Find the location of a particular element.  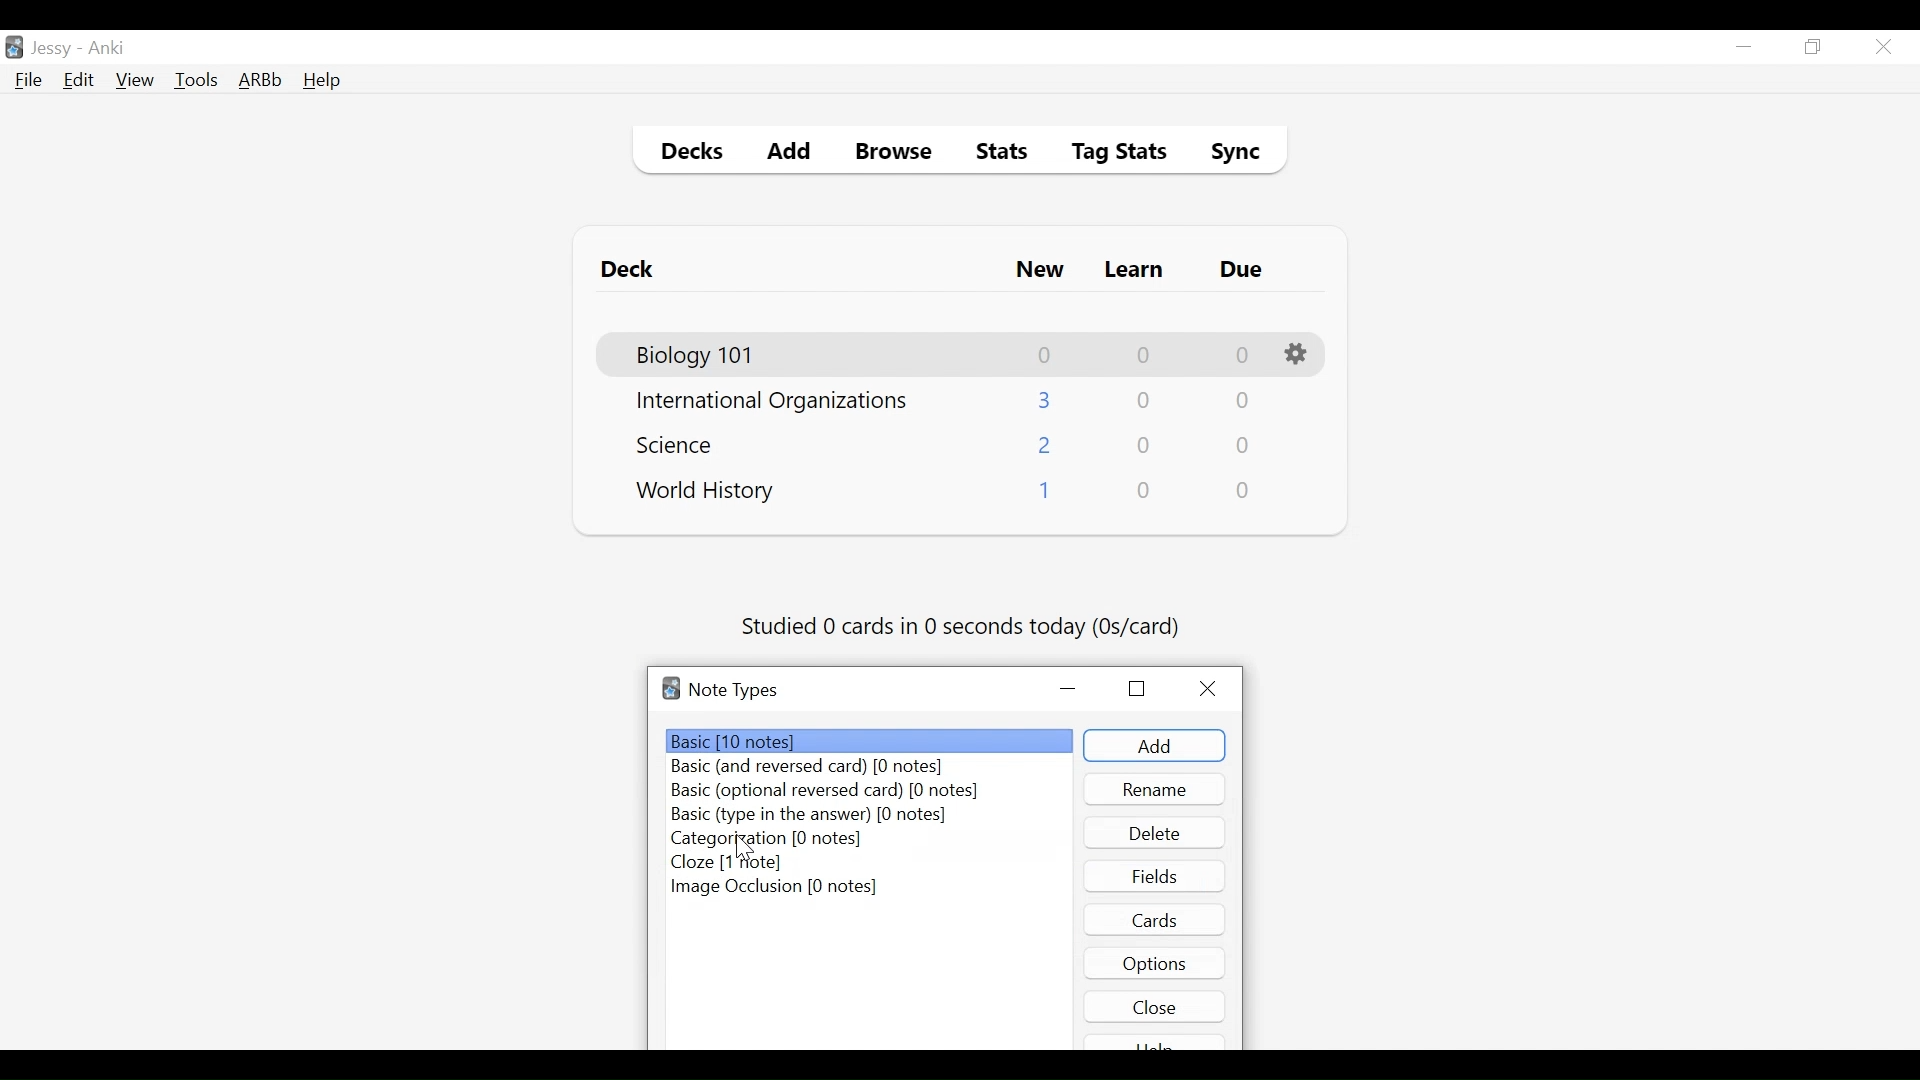

Note Types is located at coordinates (733, 690).